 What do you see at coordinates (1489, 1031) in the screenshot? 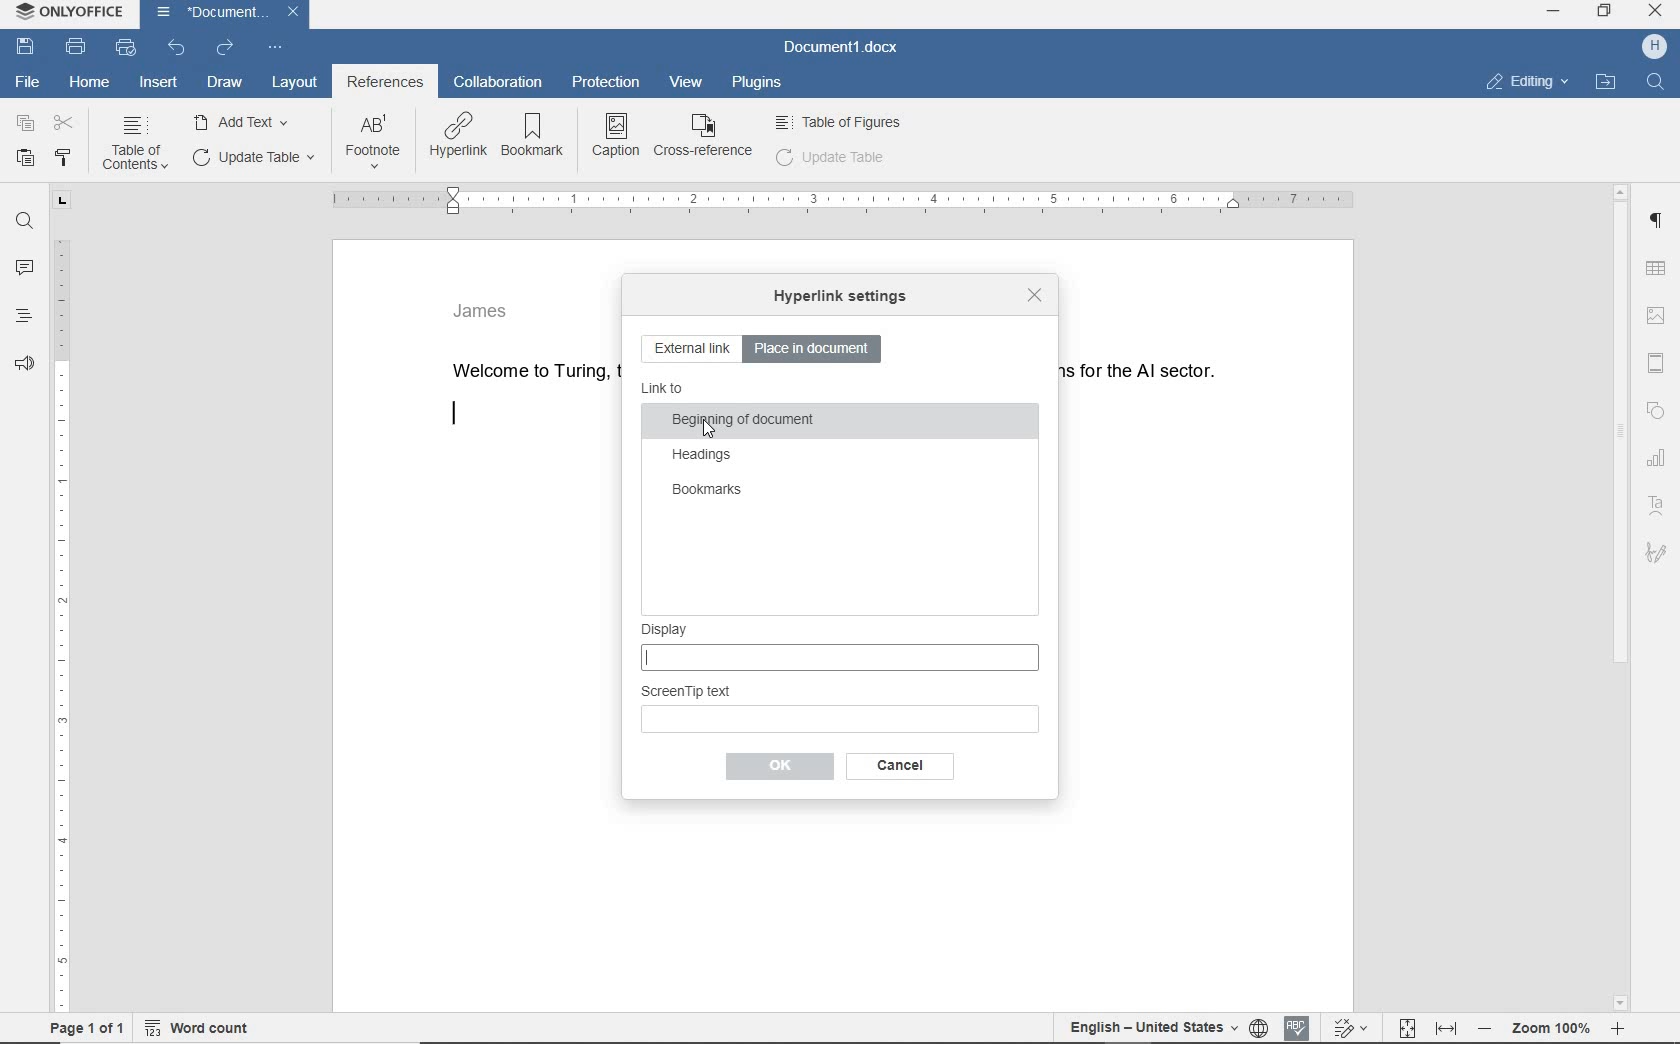
I see `zoom out` at bounding box center [1489, 1031].